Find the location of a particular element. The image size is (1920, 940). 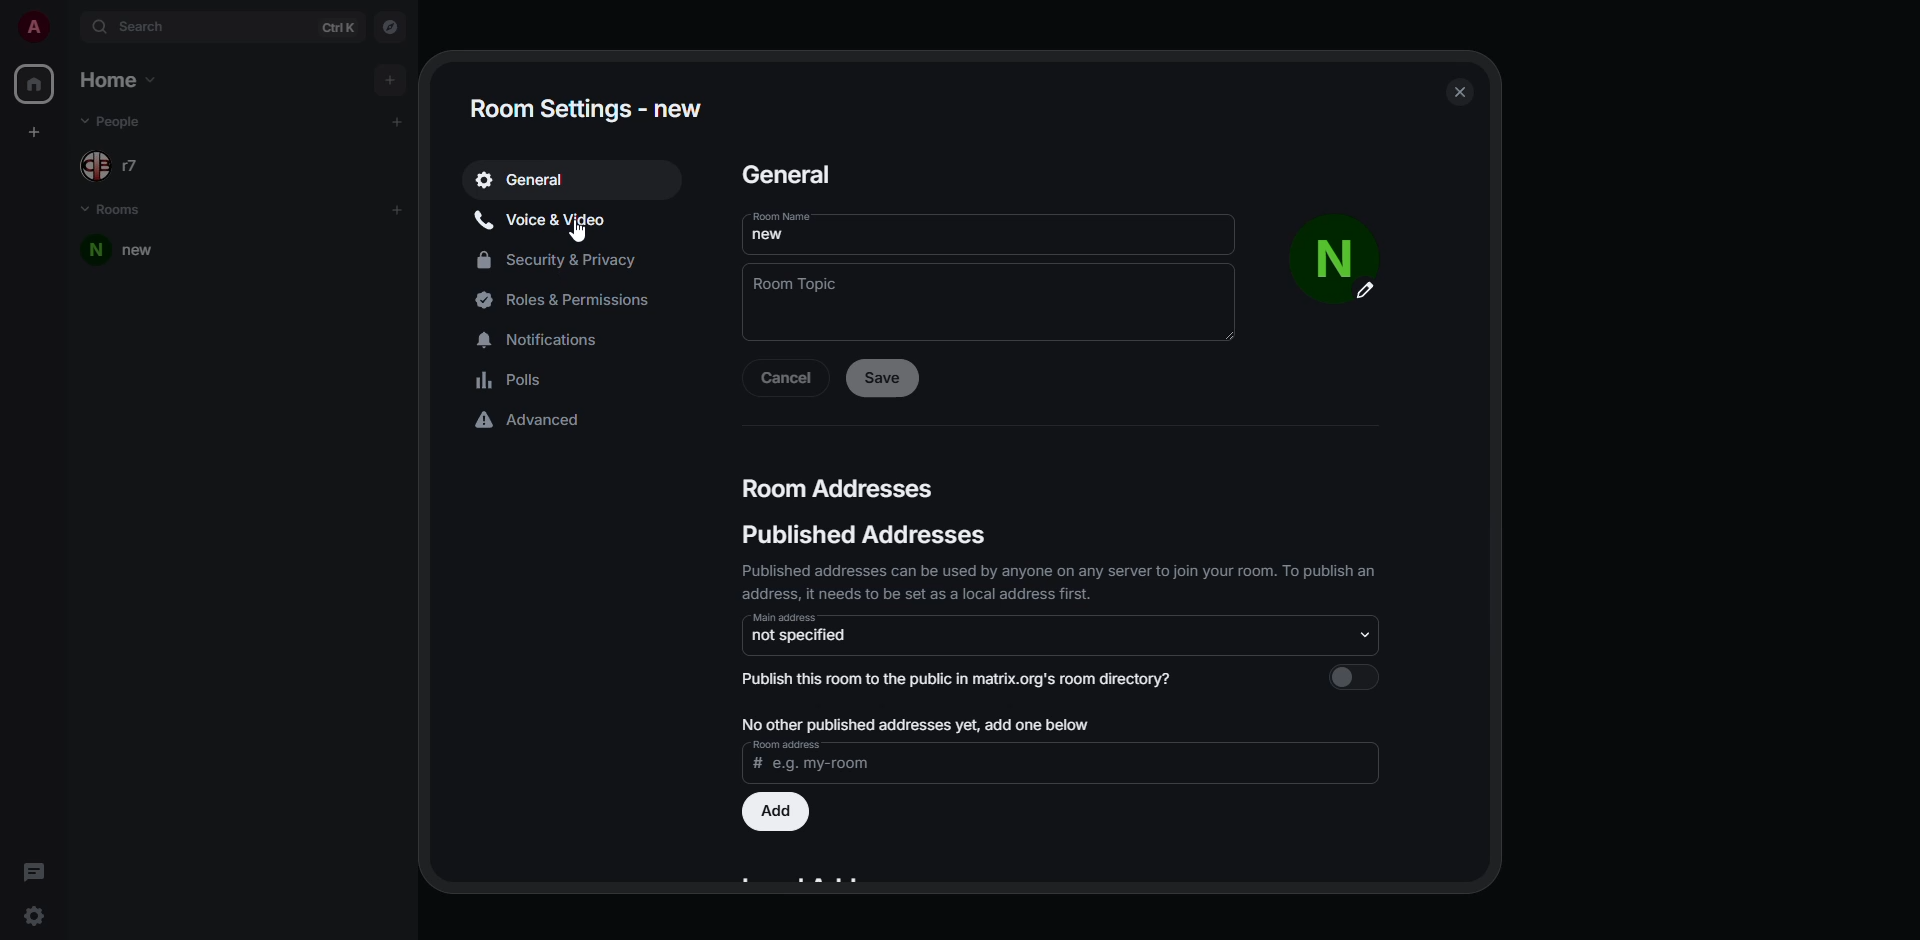

threads is located at coordinates (34, 870).